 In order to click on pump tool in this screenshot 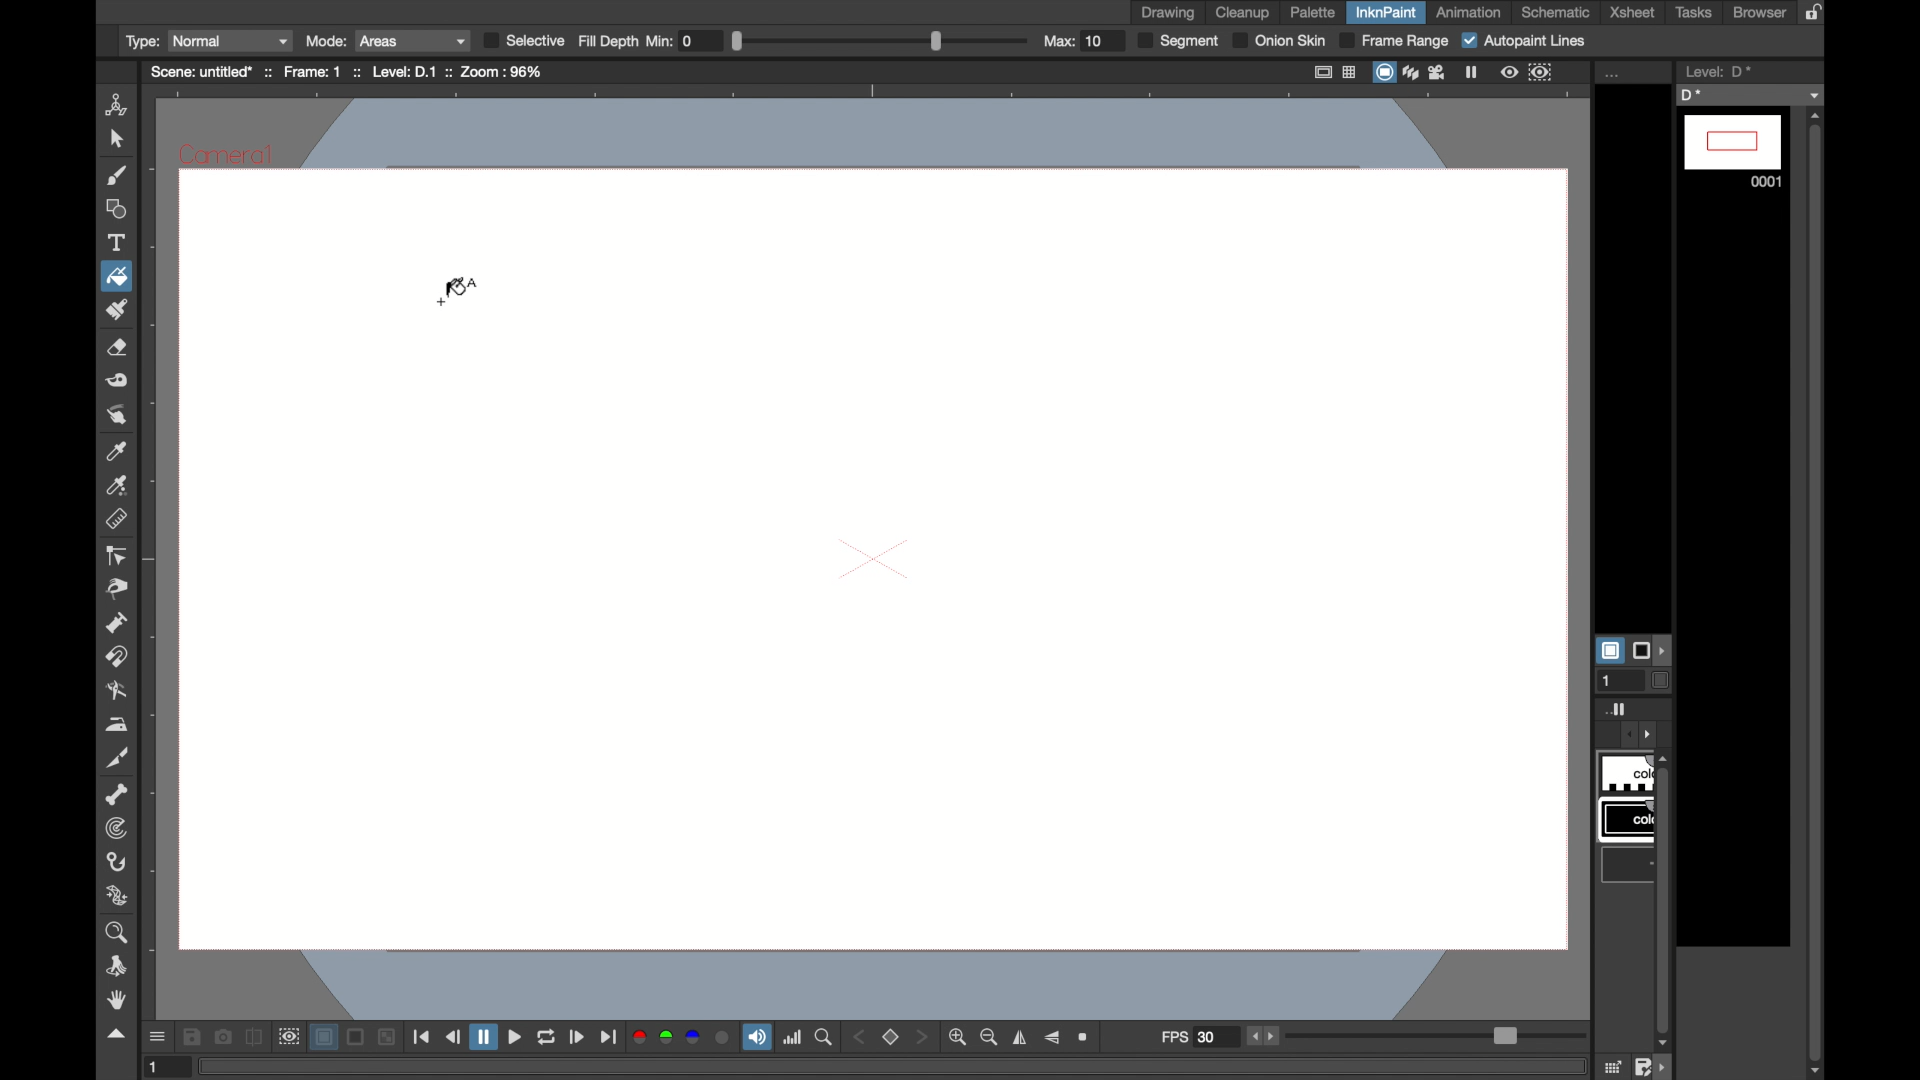, I will do `click(115, 623)`.